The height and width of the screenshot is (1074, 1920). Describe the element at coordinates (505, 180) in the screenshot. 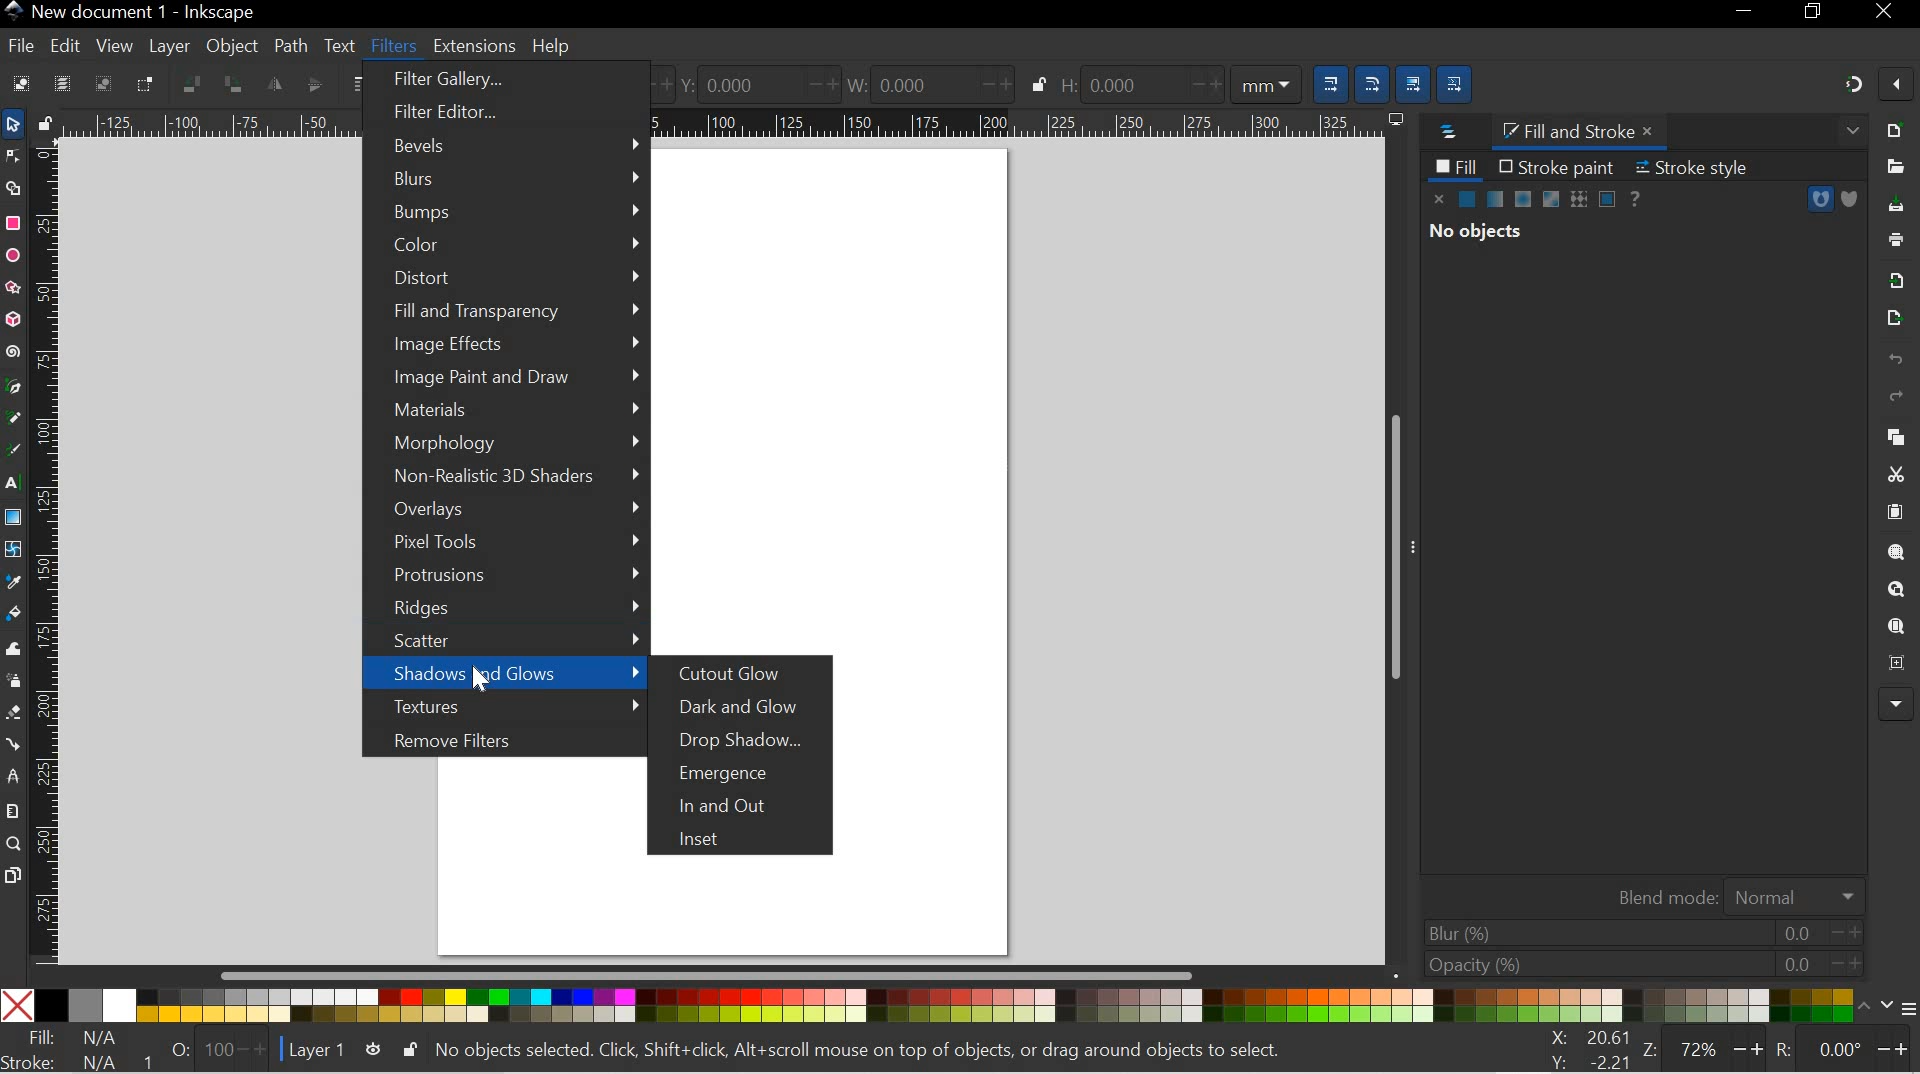

I see `BLURS` at that location.